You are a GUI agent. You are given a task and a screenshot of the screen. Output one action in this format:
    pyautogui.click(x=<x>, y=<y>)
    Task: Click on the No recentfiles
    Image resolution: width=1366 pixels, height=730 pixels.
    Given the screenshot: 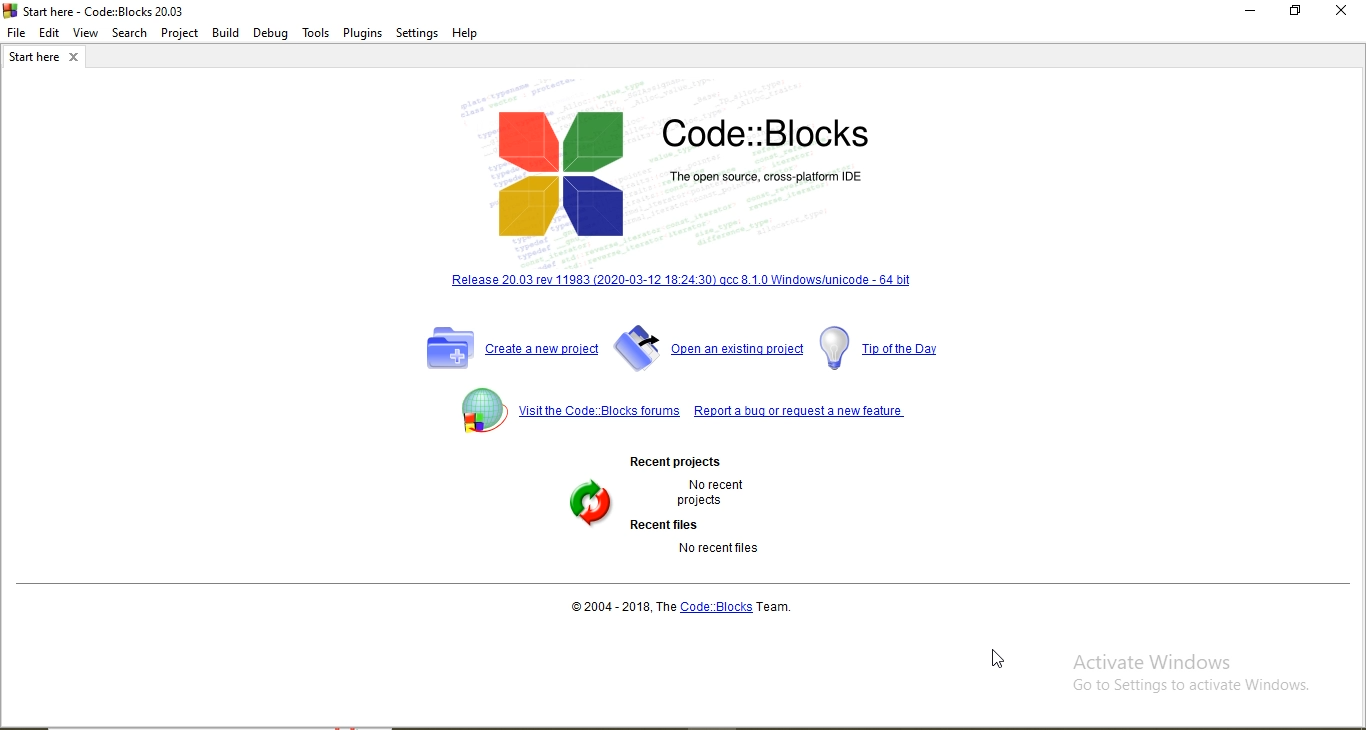 What is the action you would take?
    pyautogui.click(x=722, y=550)
    